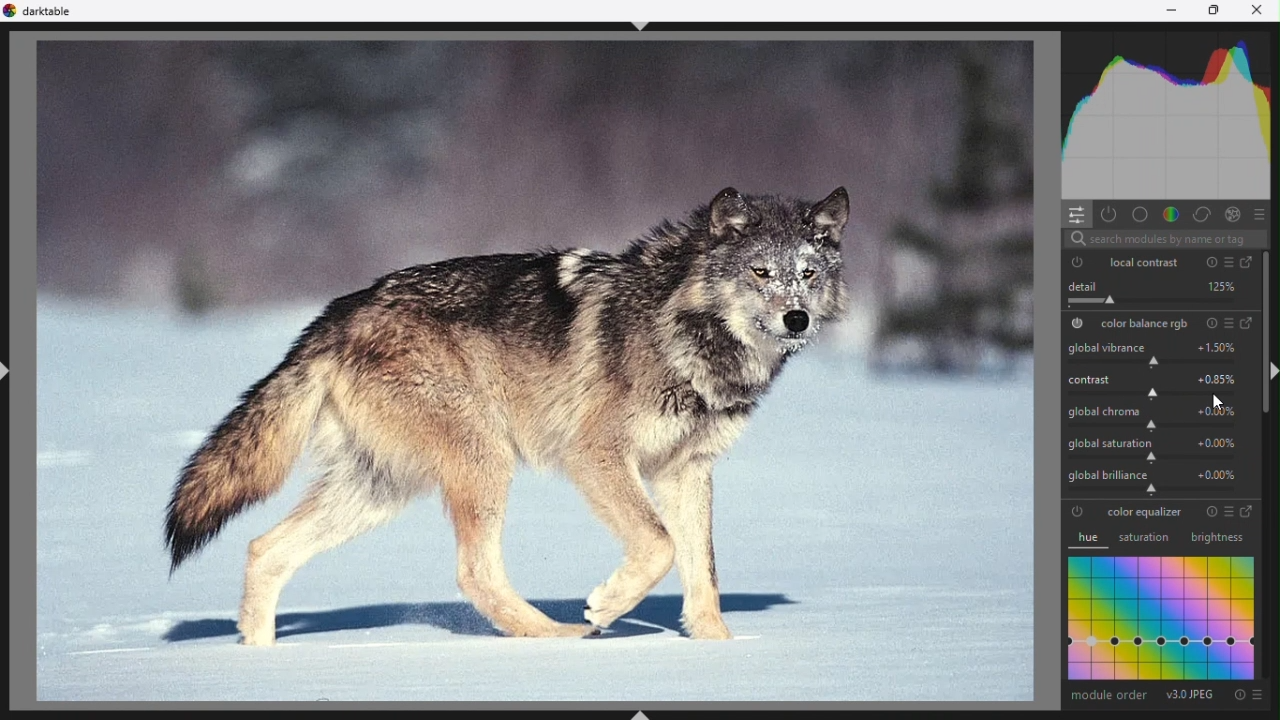 This screenshot has width=1280, height=720. I want to click on shift+ctrl+t, so click(640, 24).